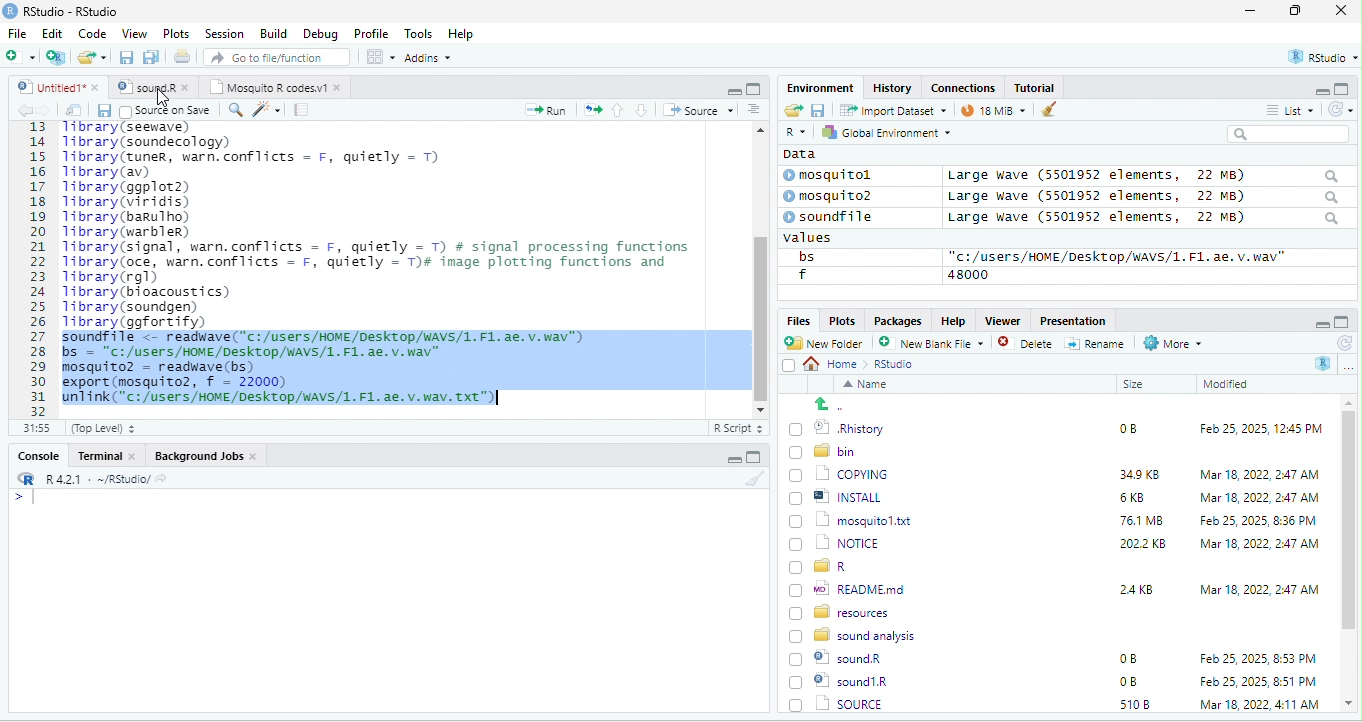 This screenshot has height=722, width=1362. What do you see at coordinates (825, 450) in the screenshot?
I see `Ld bin` at bounding box center [825, 450].